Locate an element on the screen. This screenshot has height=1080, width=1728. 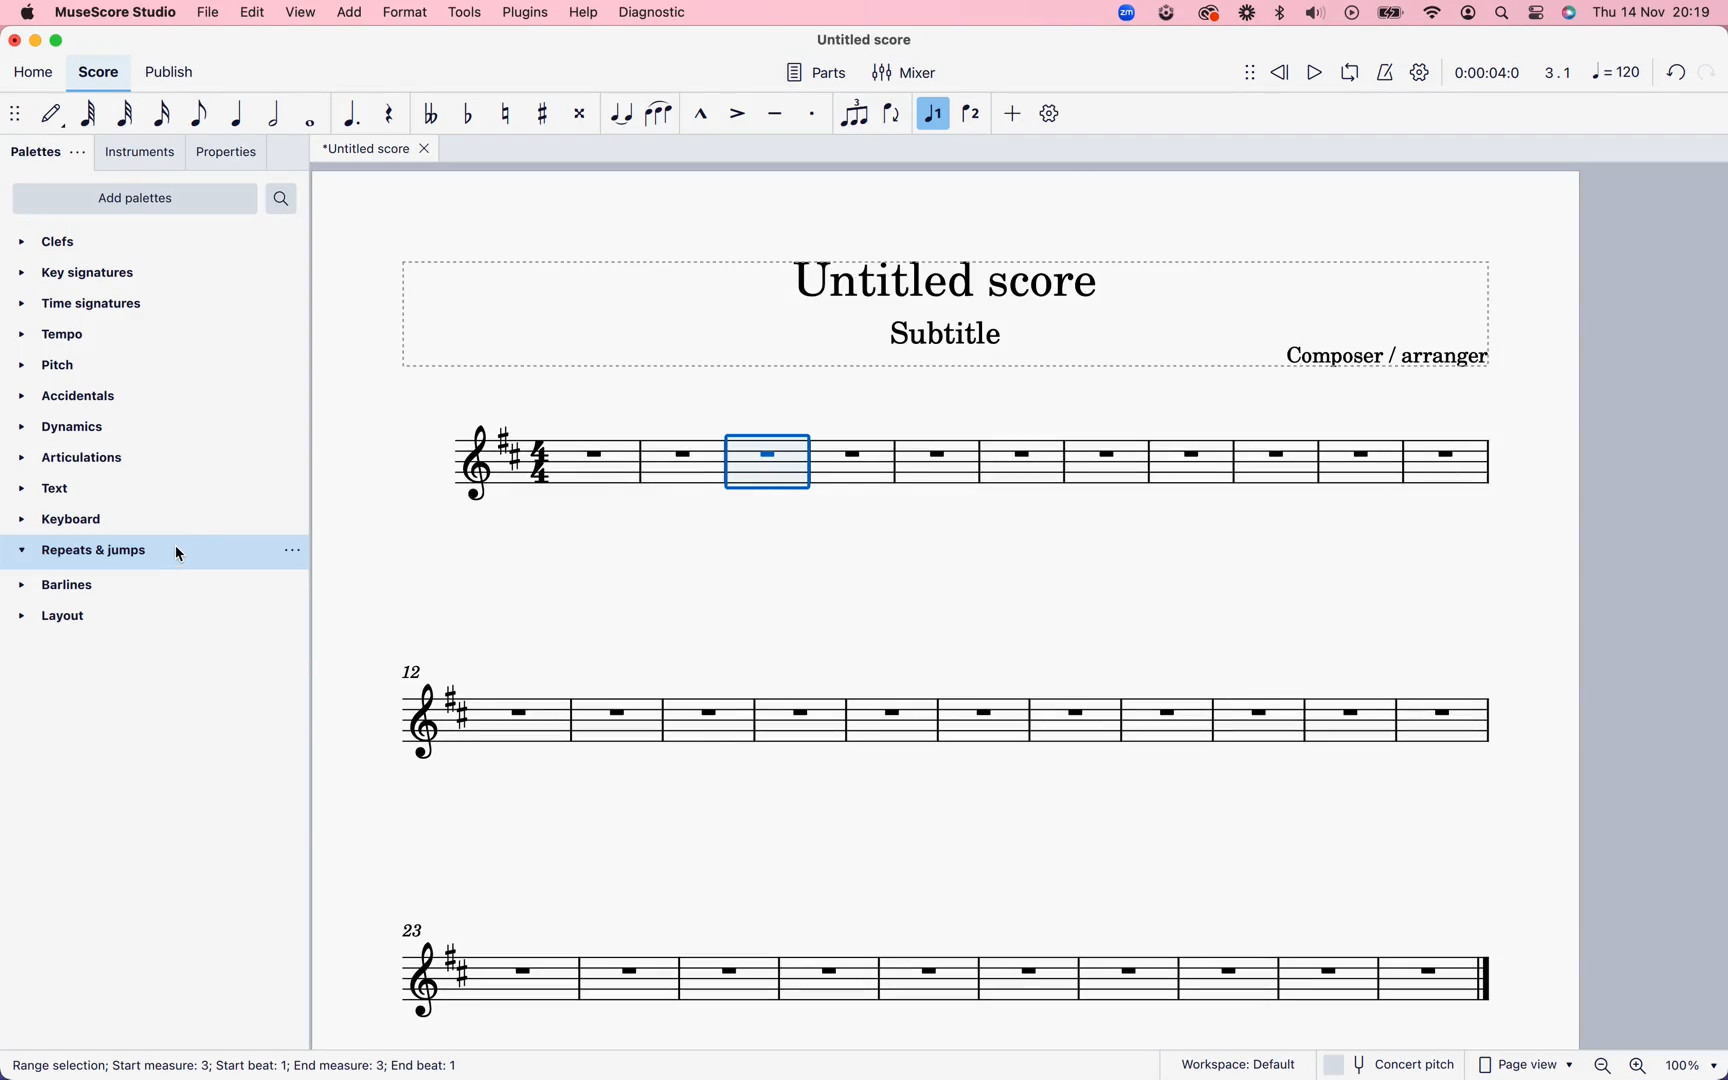
eight note is located at coordinates (199, 115).